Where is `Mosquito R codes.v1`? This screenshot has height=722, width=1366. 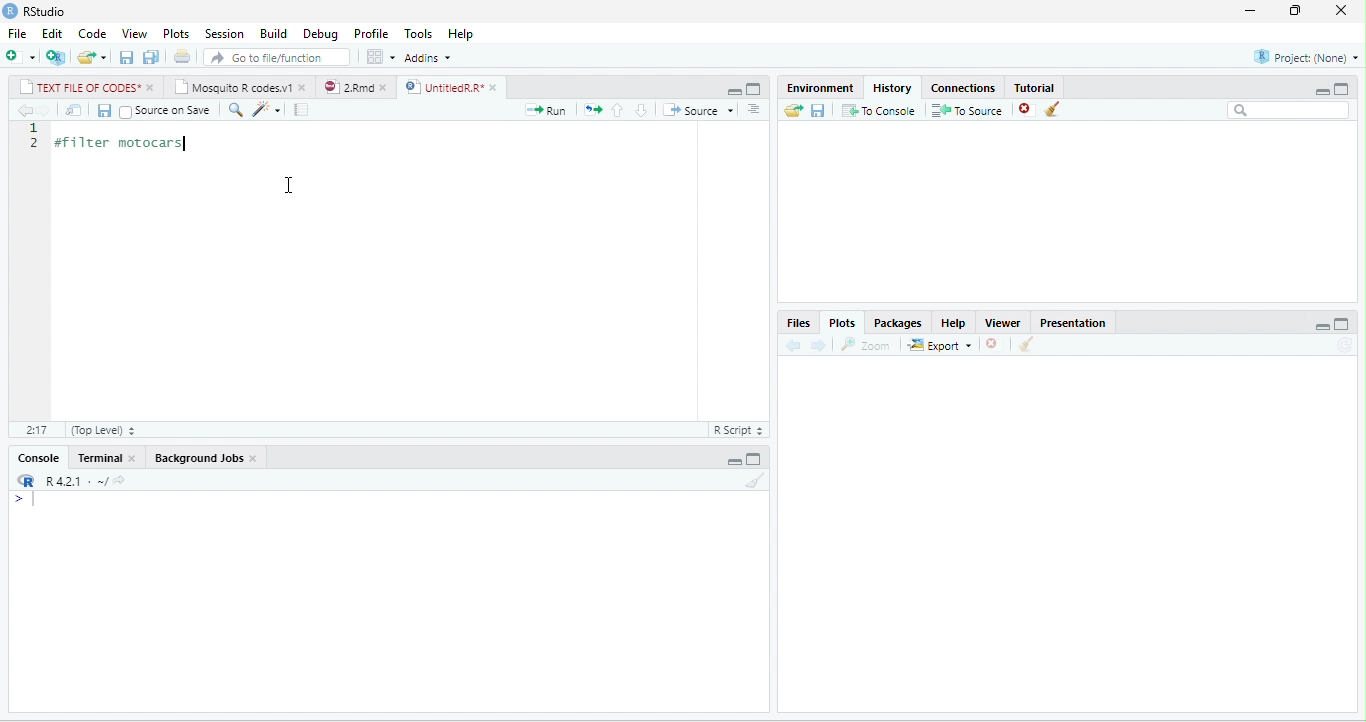 Mosquito R codes.v1 is located at coordinates (233, 86).